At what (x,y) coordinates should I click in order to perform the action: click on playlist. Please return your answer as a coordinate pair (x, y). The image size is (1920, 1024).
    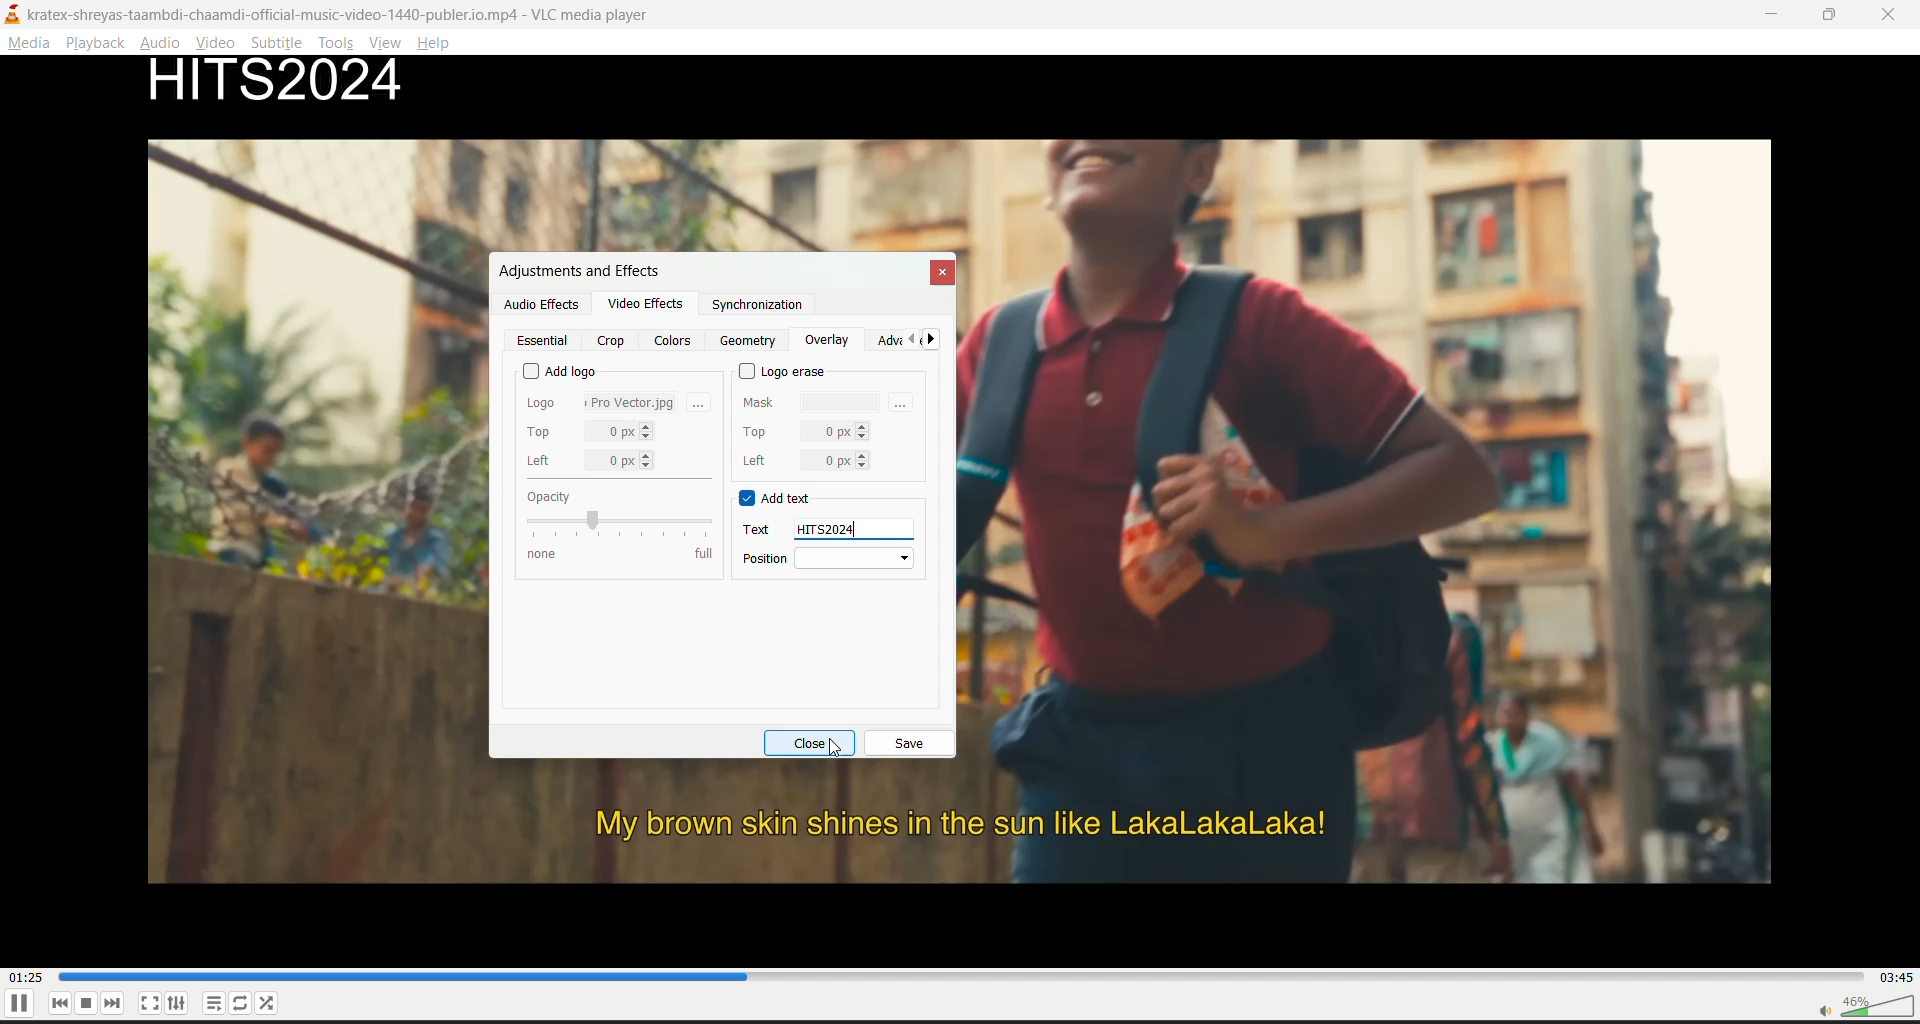
    Looking at the image, I should click on (211, 1003).